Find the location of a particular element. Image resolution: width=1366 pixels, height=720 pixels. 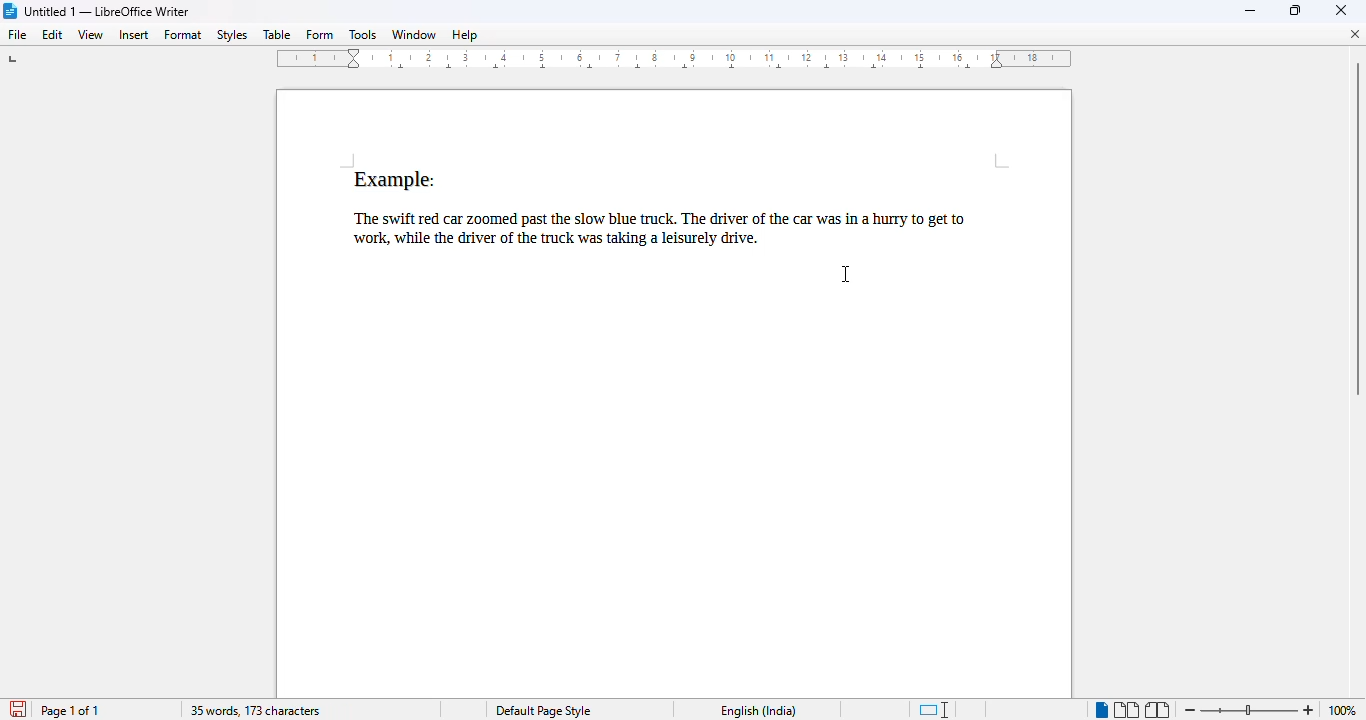

tab stop is located at coordinates (13, 61).